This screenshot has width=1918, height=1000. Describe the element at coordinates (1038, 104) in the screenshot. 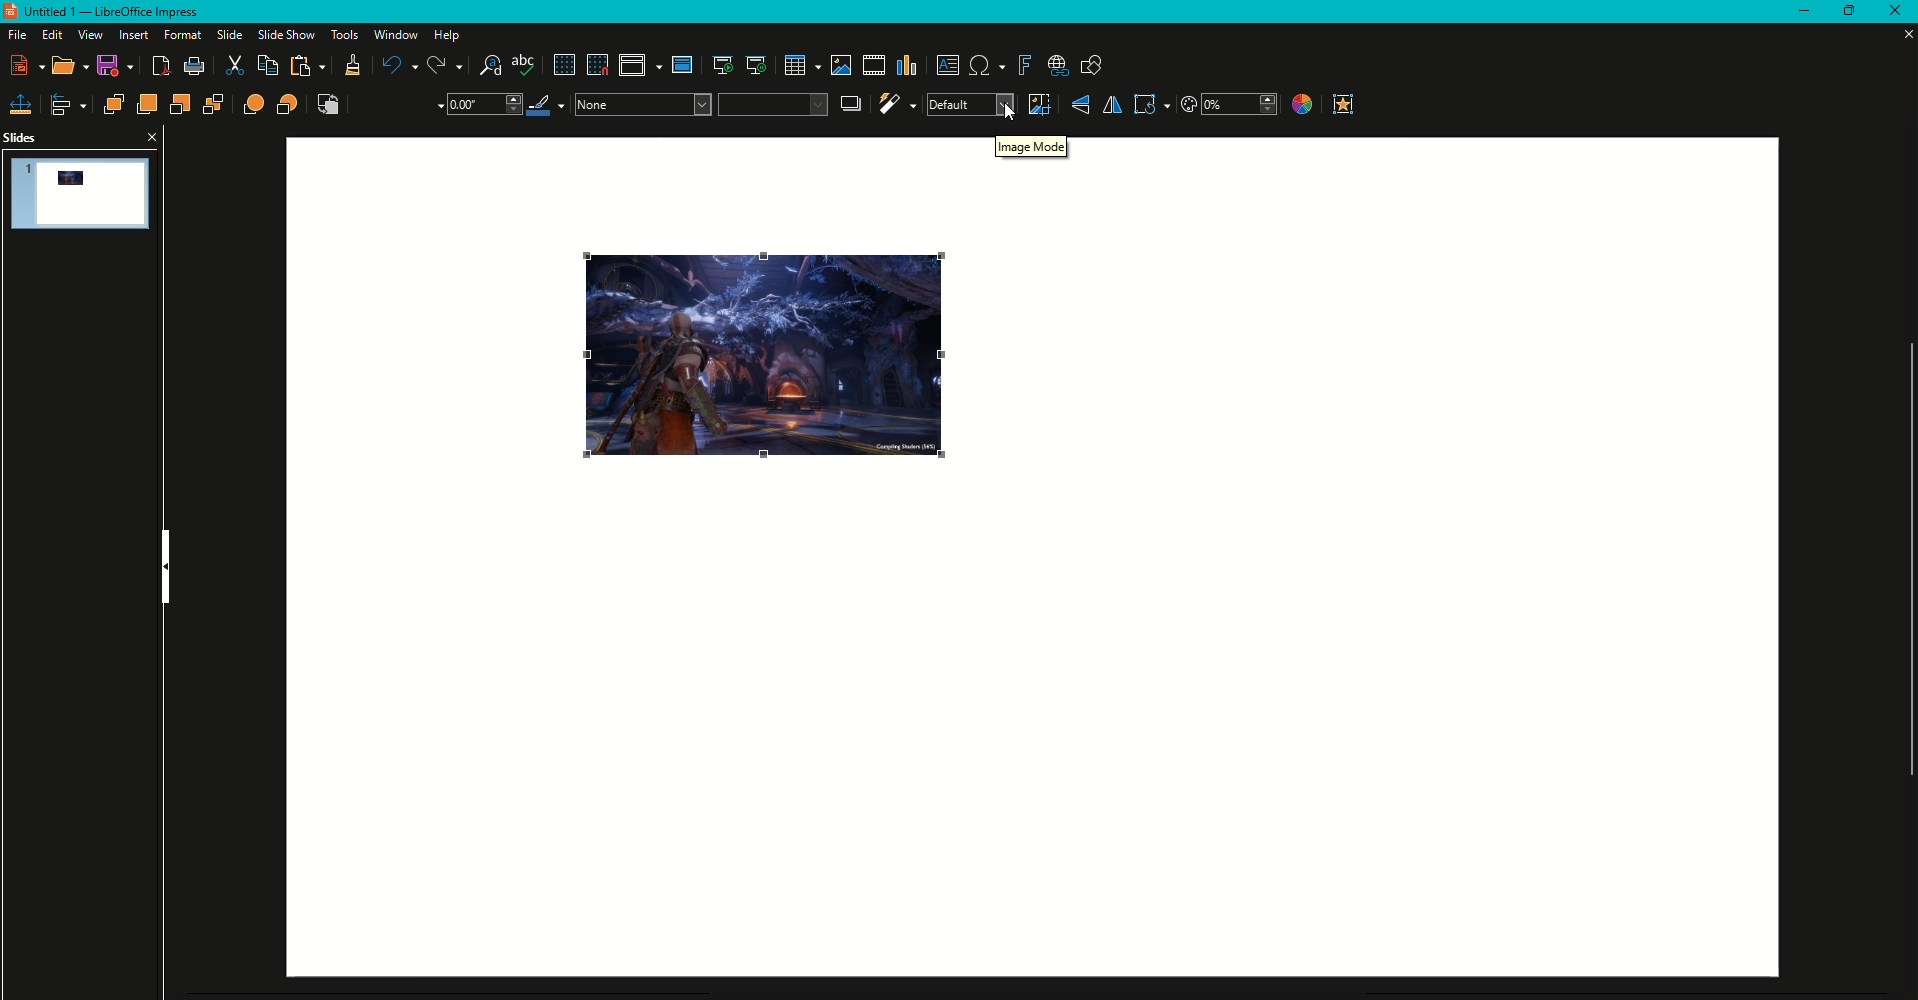

I see `Crop` at that location.